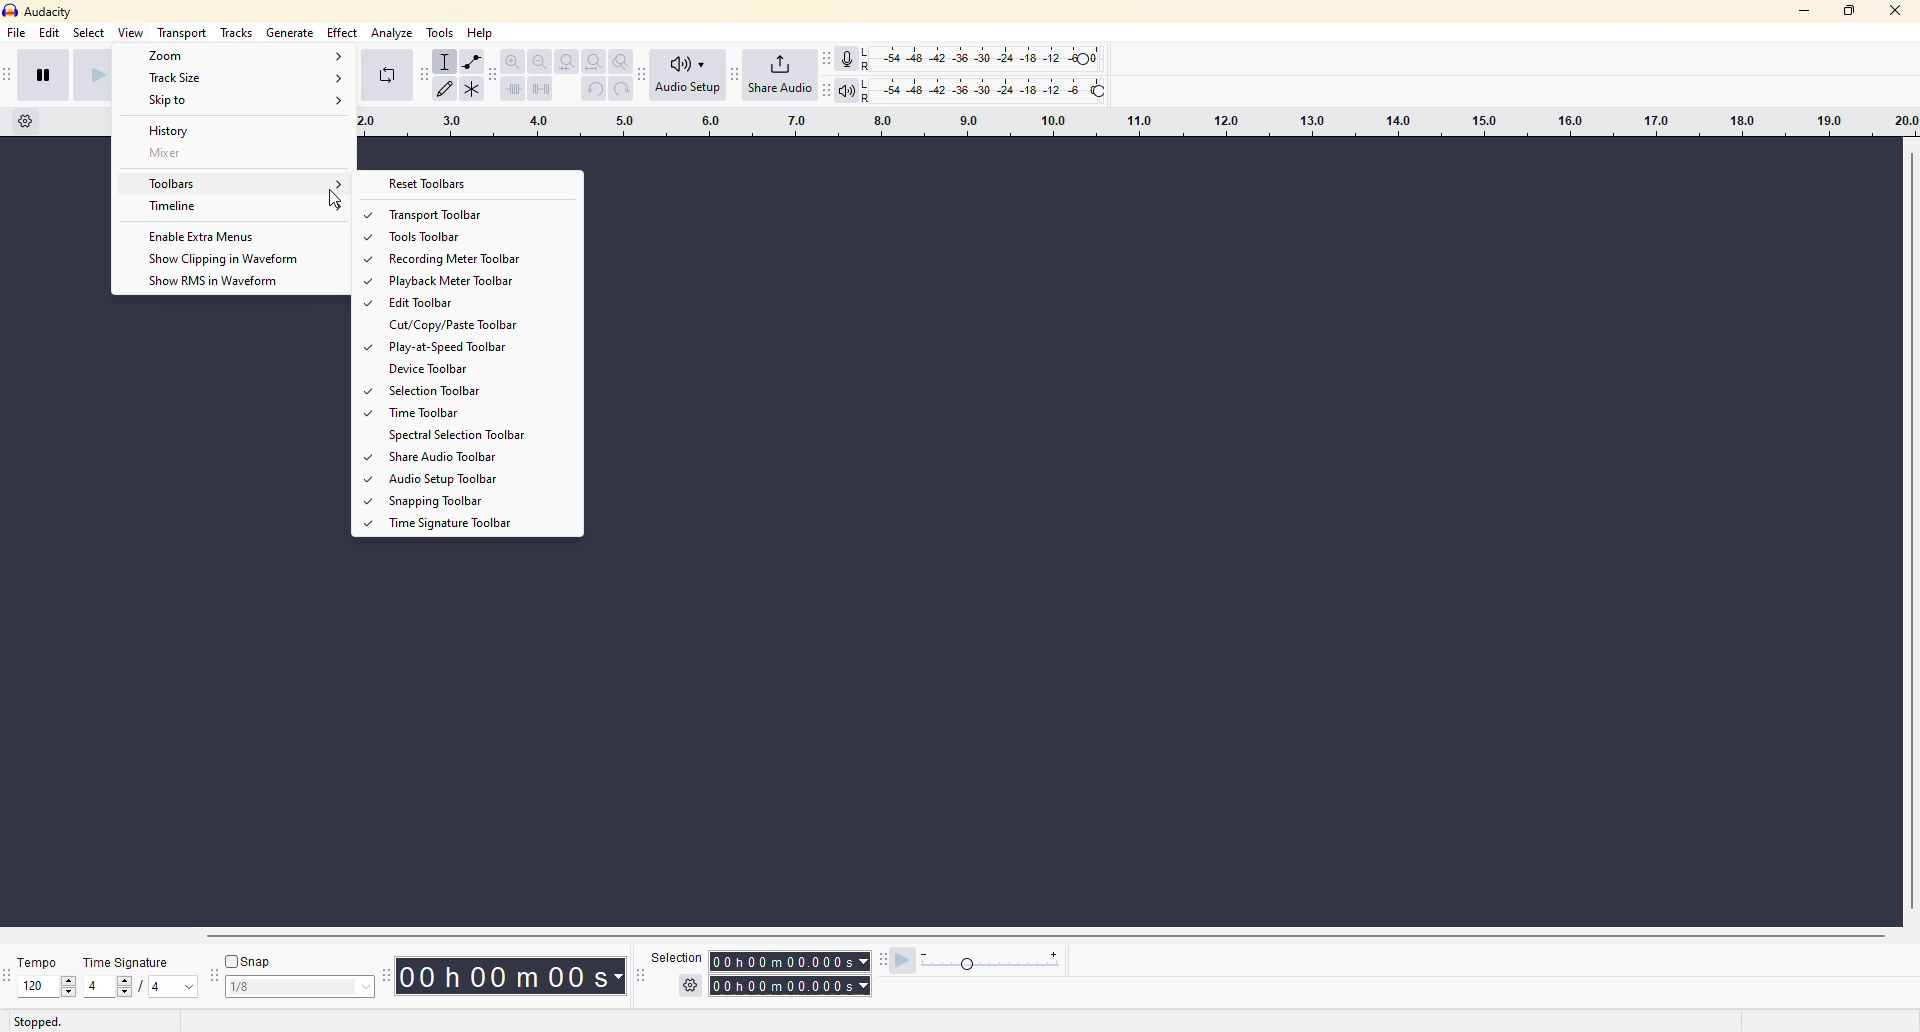 Image resolution: width=1920 pixels, height=1032 pixels. I want to click on playback meter toolbar, so click(439, 281).